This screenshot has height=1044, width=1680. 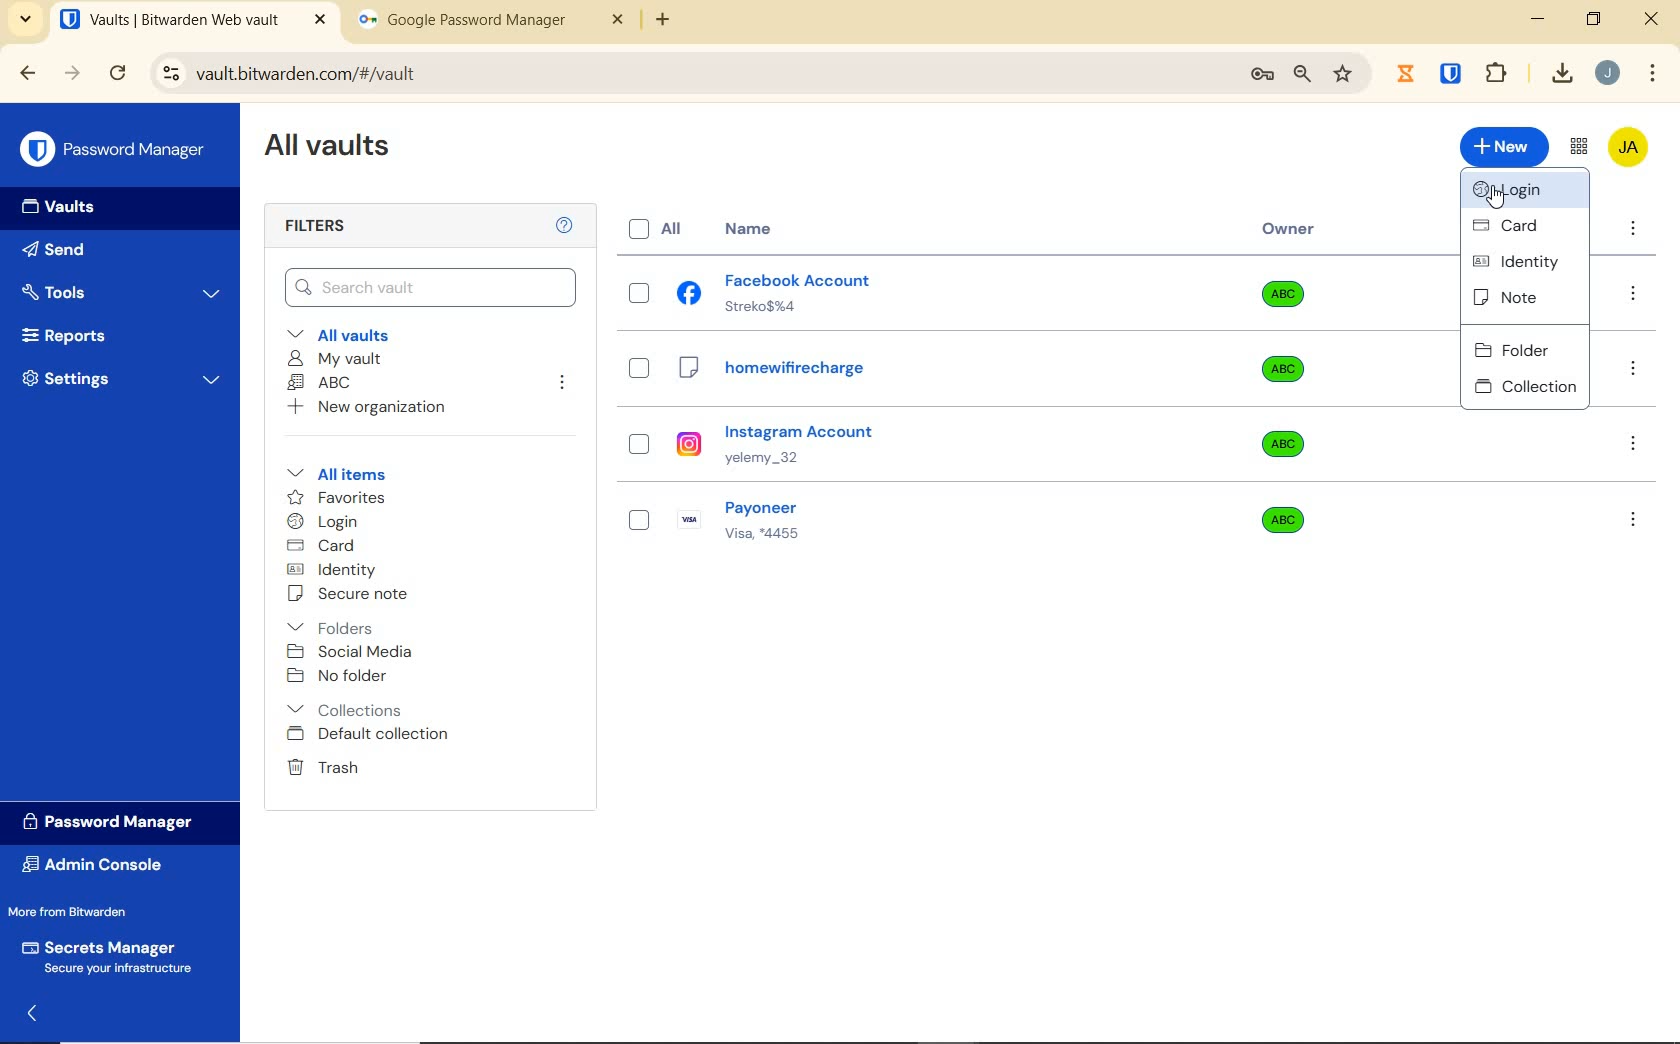 What do you see at coordinates (121, 293) in the screenshot?
I see `Tools` at bounding box center [121, 293].